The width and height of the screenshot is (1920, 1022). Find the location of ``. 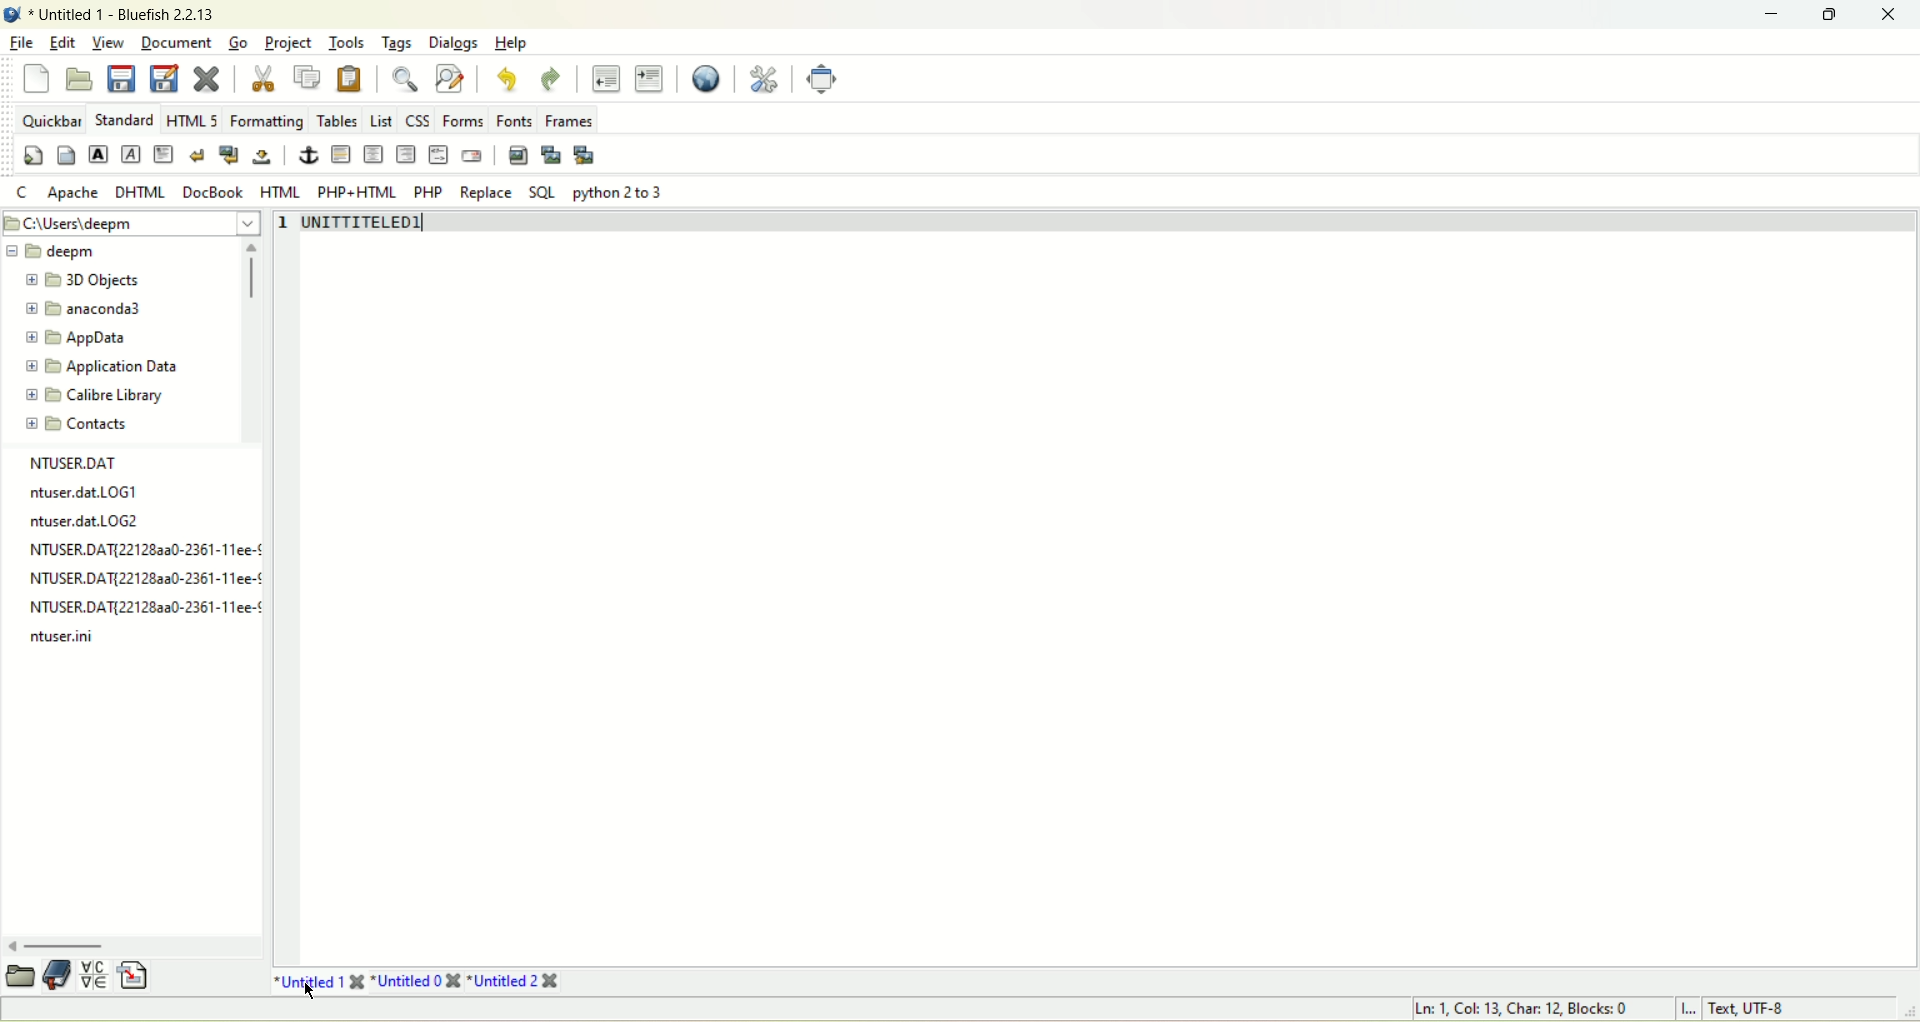

 is located at coordinates (145, 550).